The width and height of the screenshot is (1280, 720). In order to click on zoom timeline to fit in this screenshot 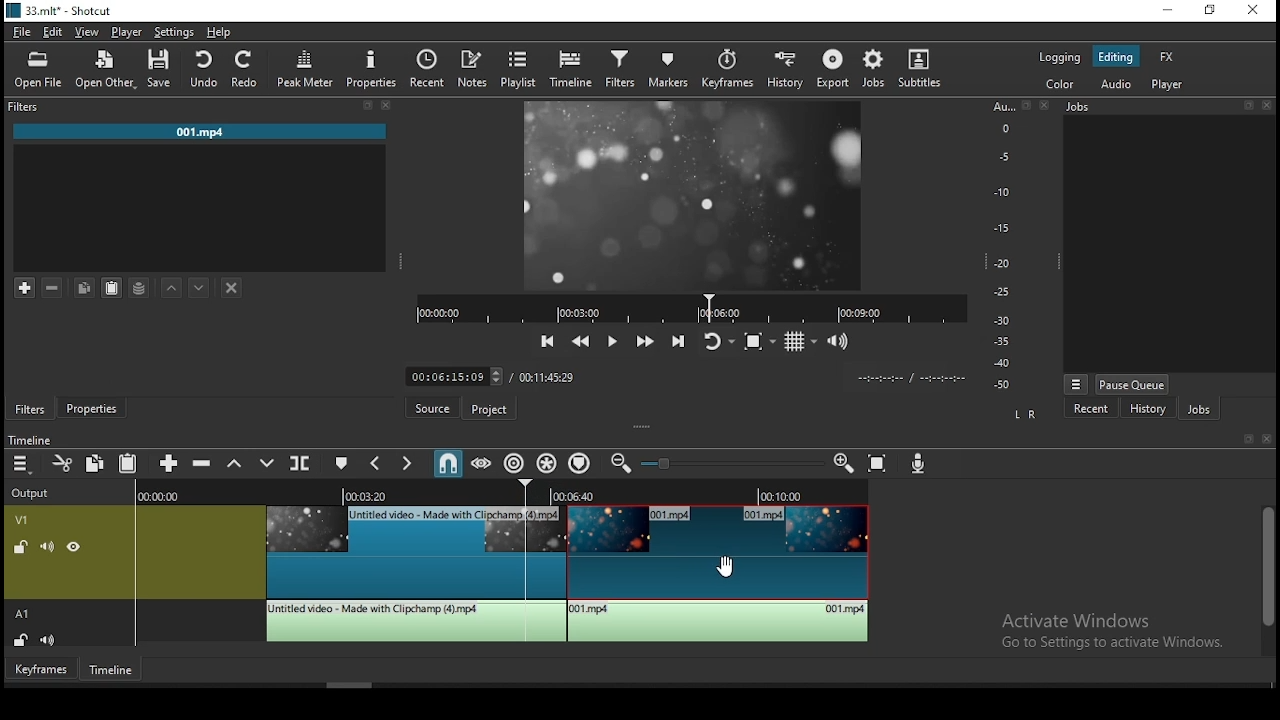, I will do `click(884, 464)`.